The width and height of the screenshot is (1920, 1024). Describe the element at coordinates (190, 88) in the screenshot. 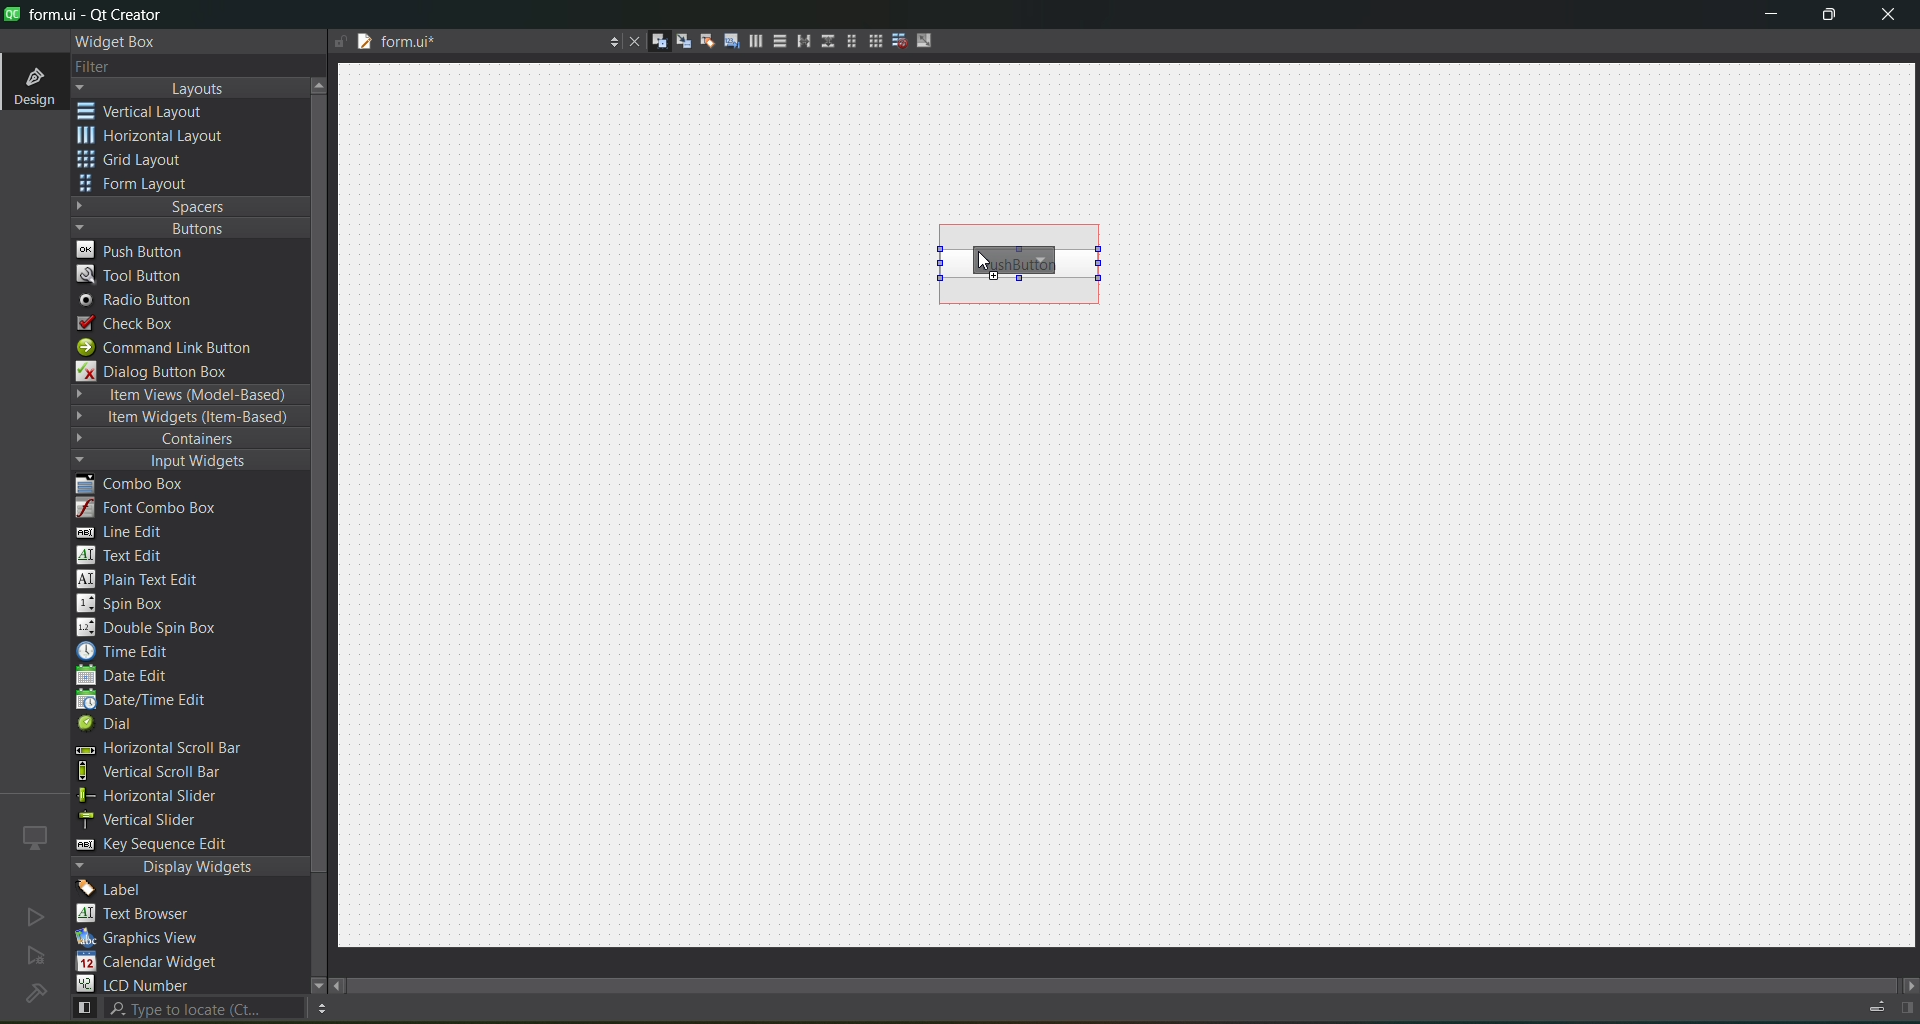

I see `layouts` at that location.